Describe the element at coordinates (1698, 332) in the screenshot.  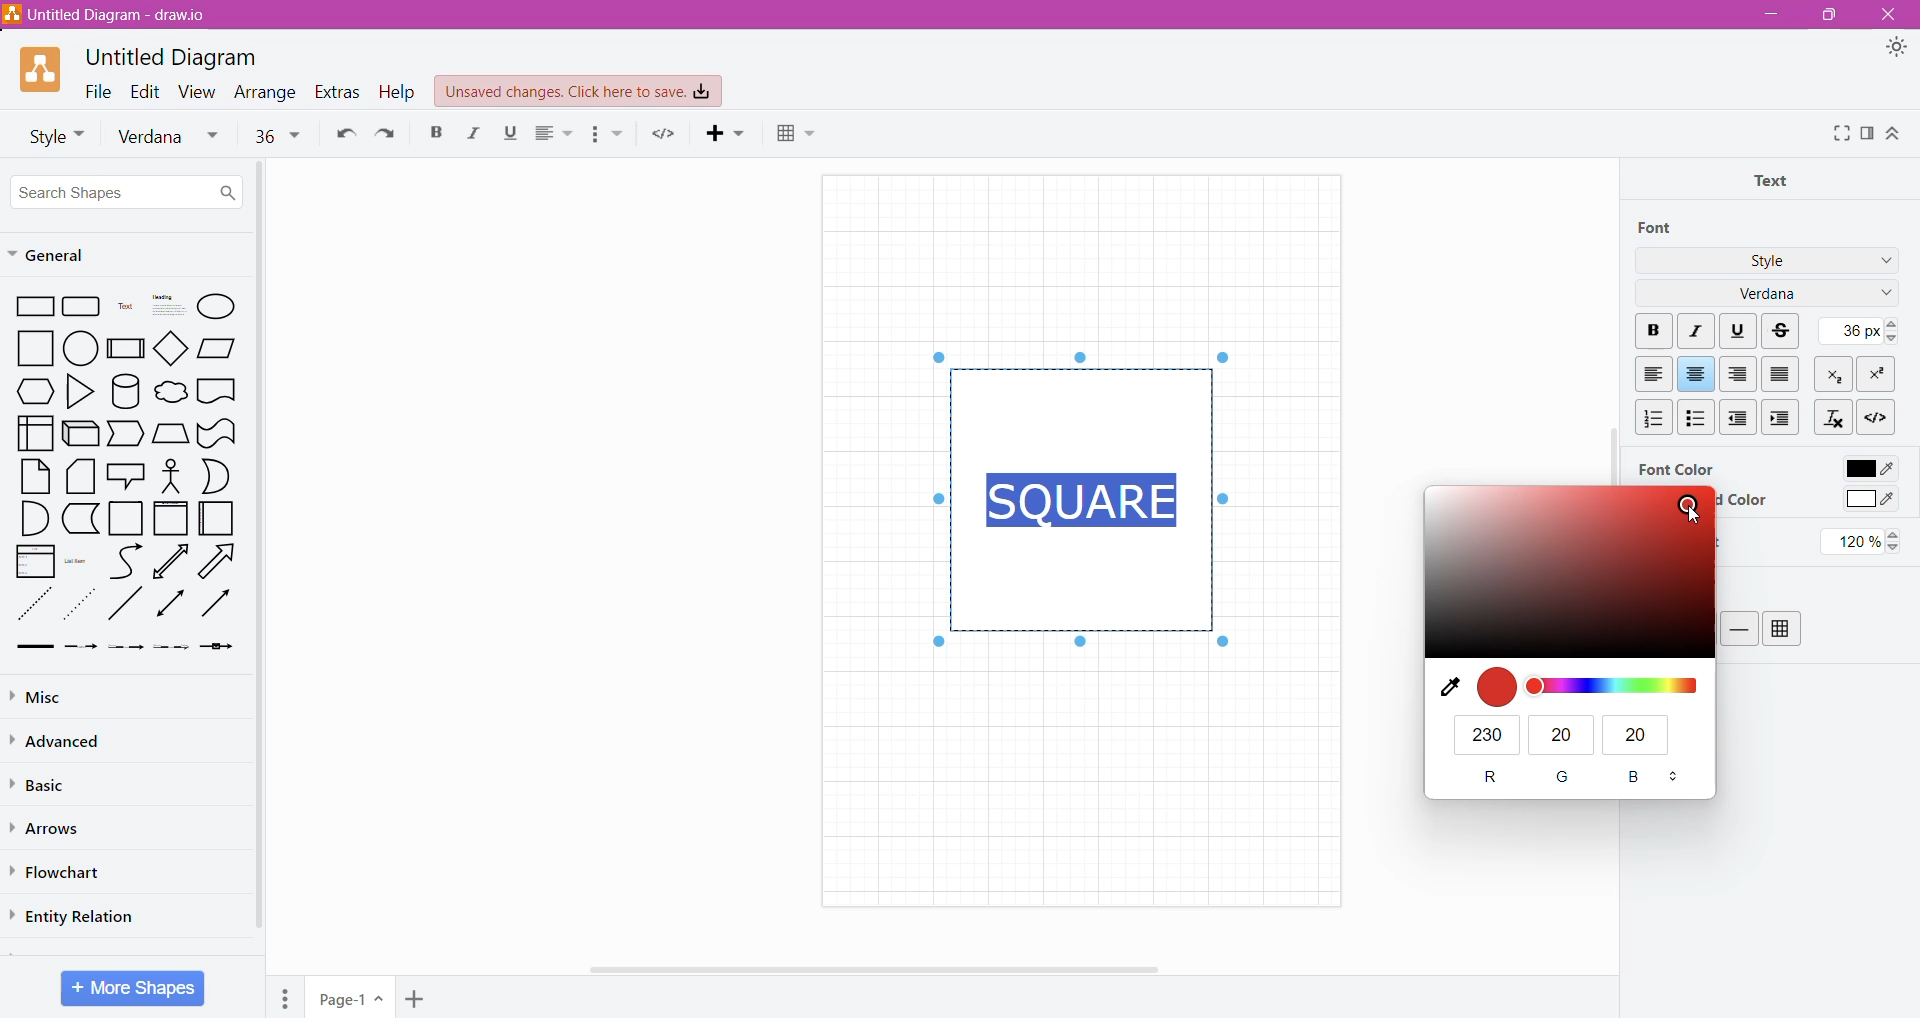
I see `Italic` at that location.